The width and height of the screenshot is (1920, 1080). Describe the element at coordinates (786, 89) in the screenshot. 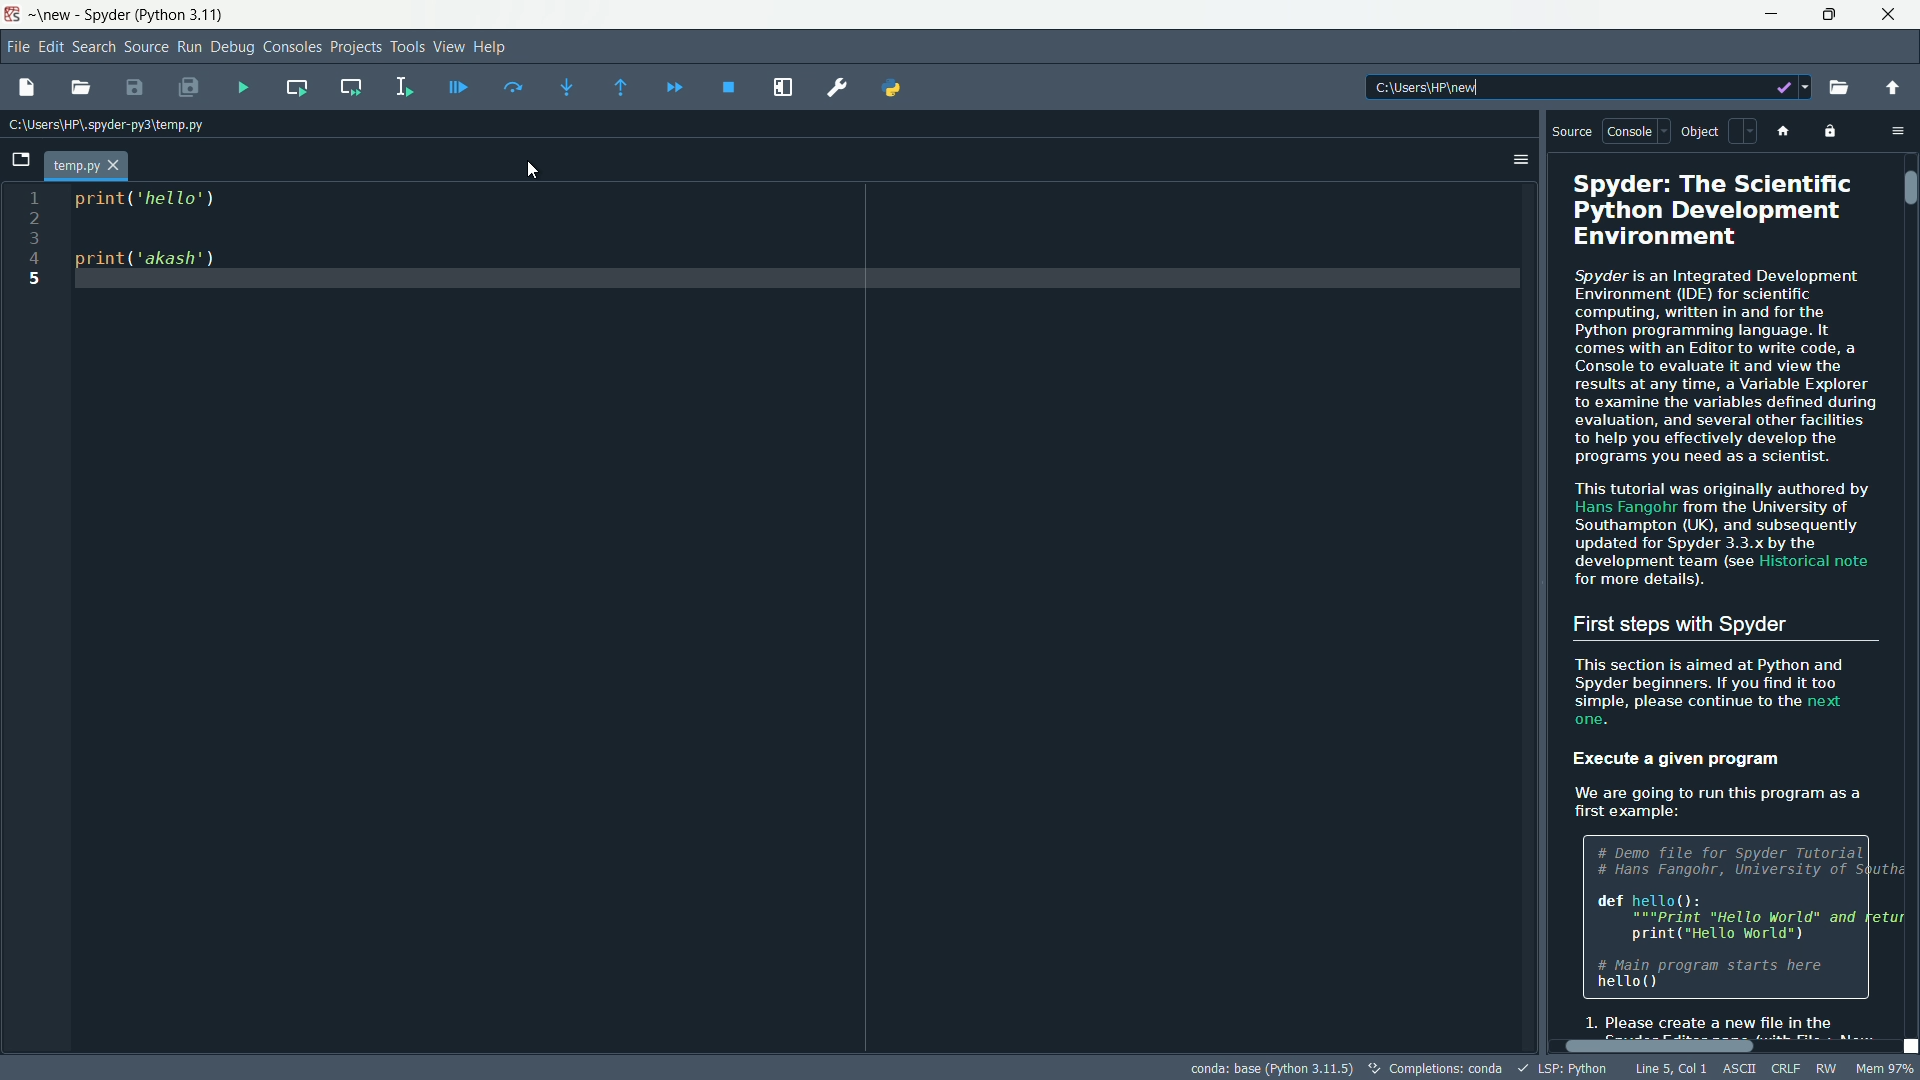

I see `maximize current pane` at that location.